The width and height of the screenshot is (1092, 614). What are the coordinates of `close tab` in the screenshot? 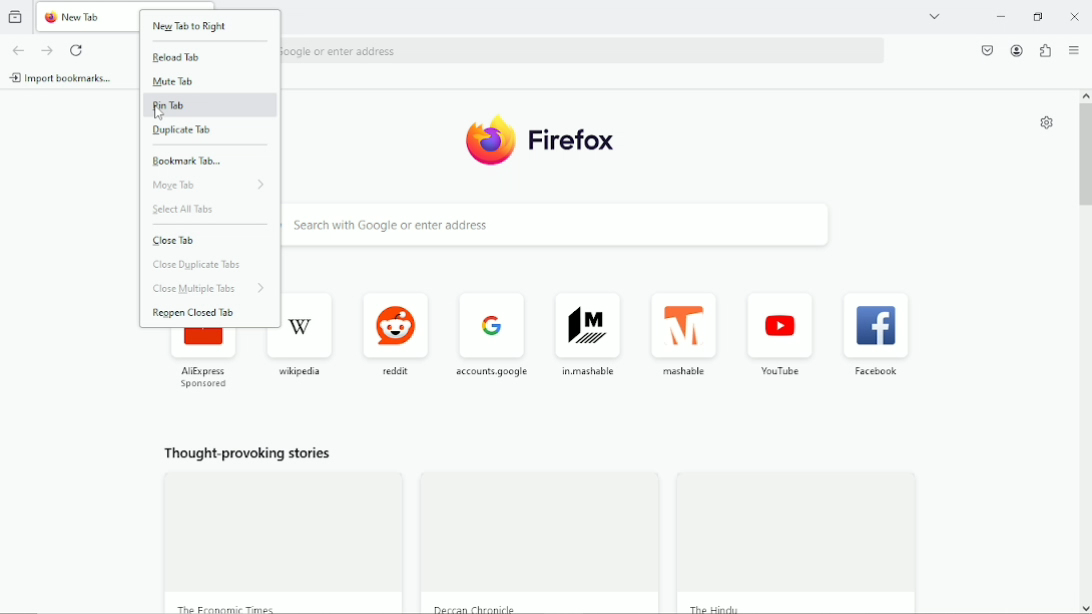 It's located at (179, 241).